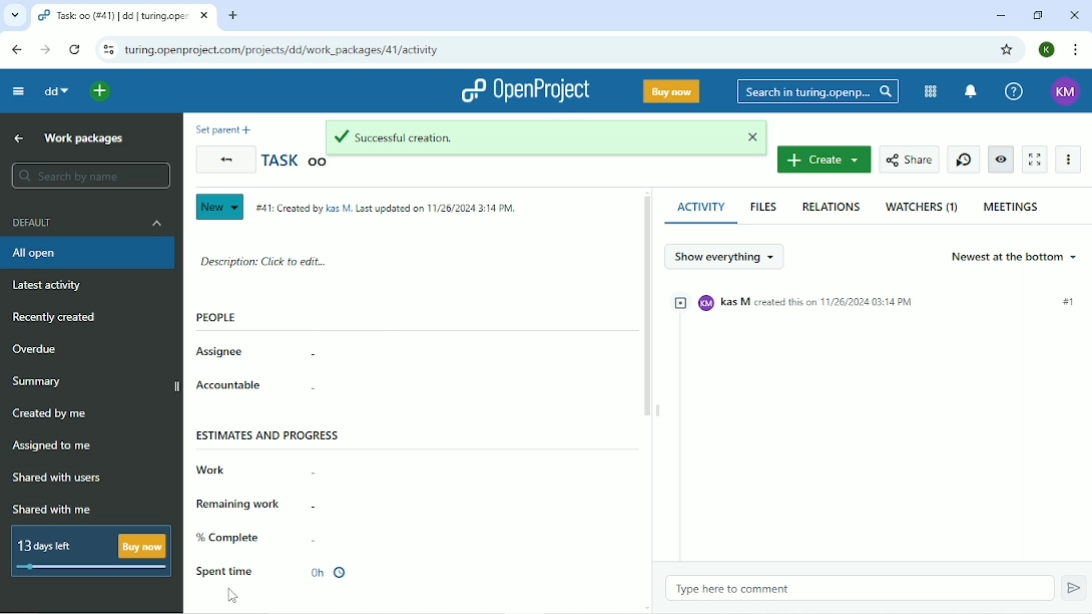 The height and width of the screenshot is (614, 1092). I want to click on #41: Created by Kas M. Last updated on 11/26/2024 3:14PM, so click(388, 209).